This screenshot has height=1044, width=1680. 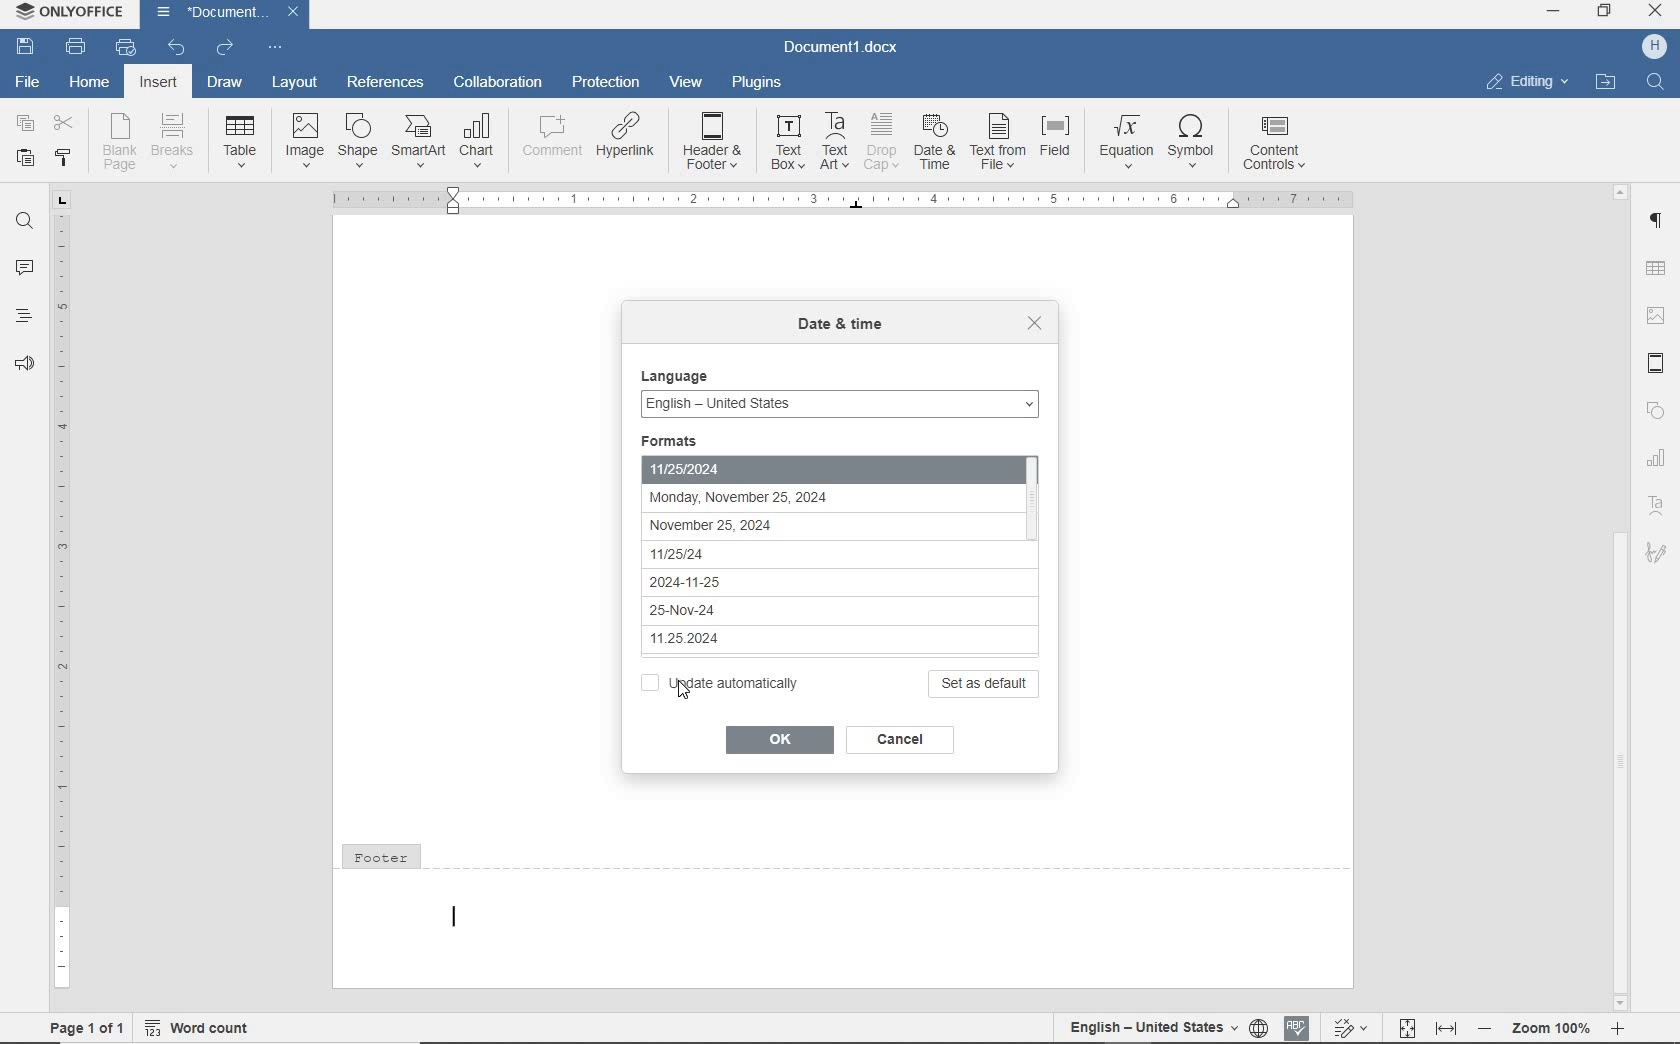 I want to click on November 25, 2024, so click(x=775, y=526).